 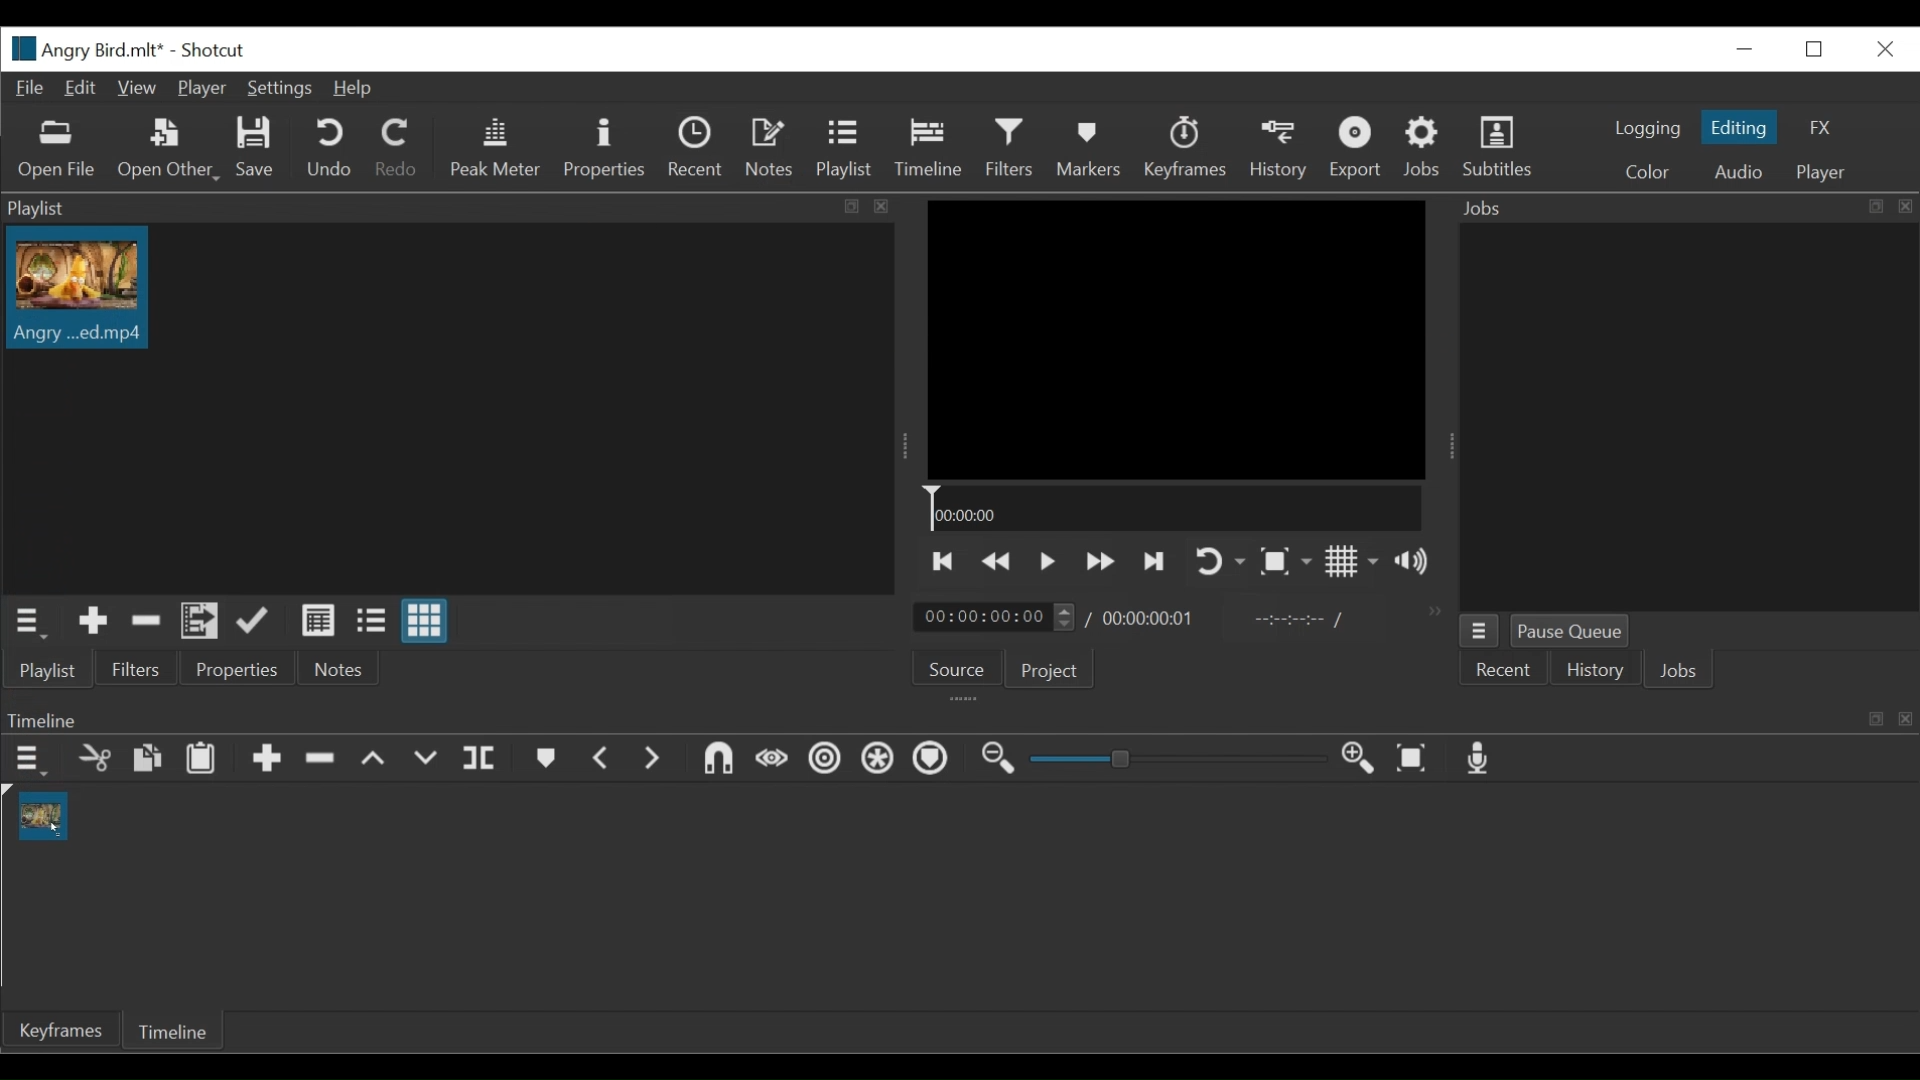 I want to click on File, so click(x=31, y=89).